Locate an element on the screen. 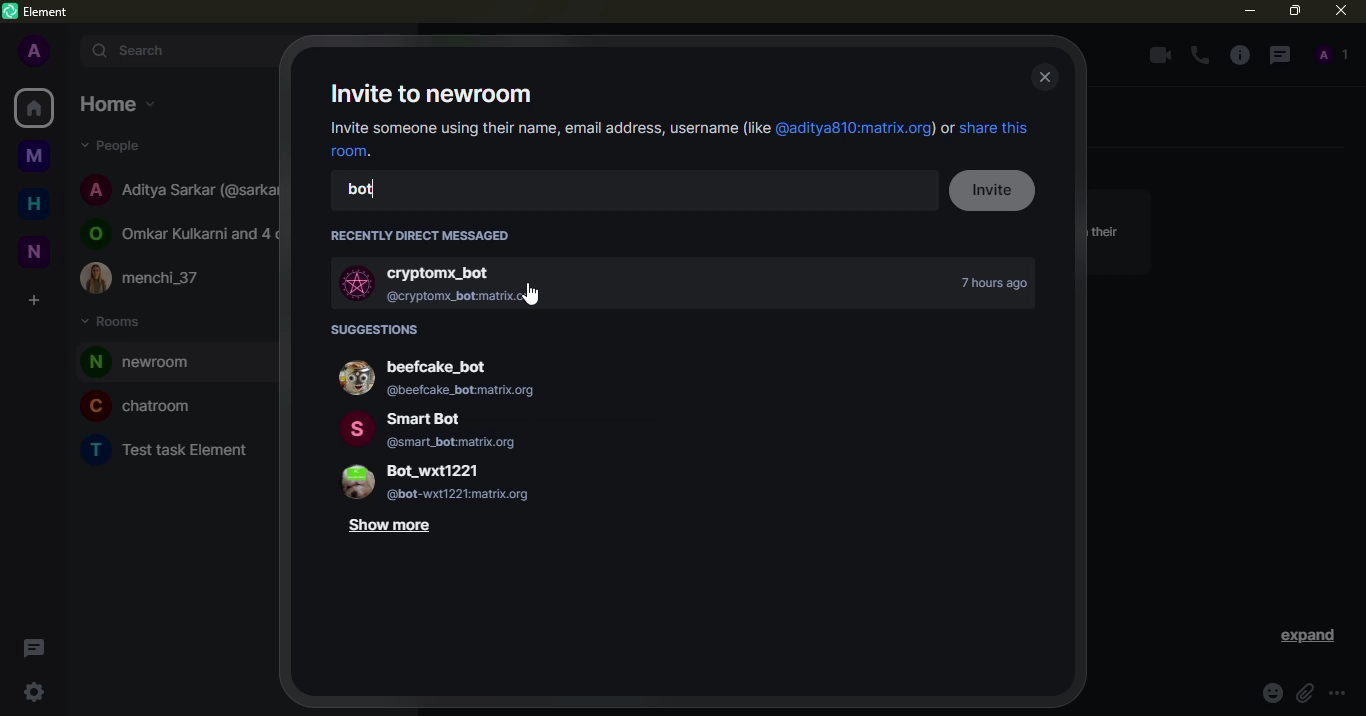 This screenshot has width=1366, height=716. element is located at coordinates (38, 12).